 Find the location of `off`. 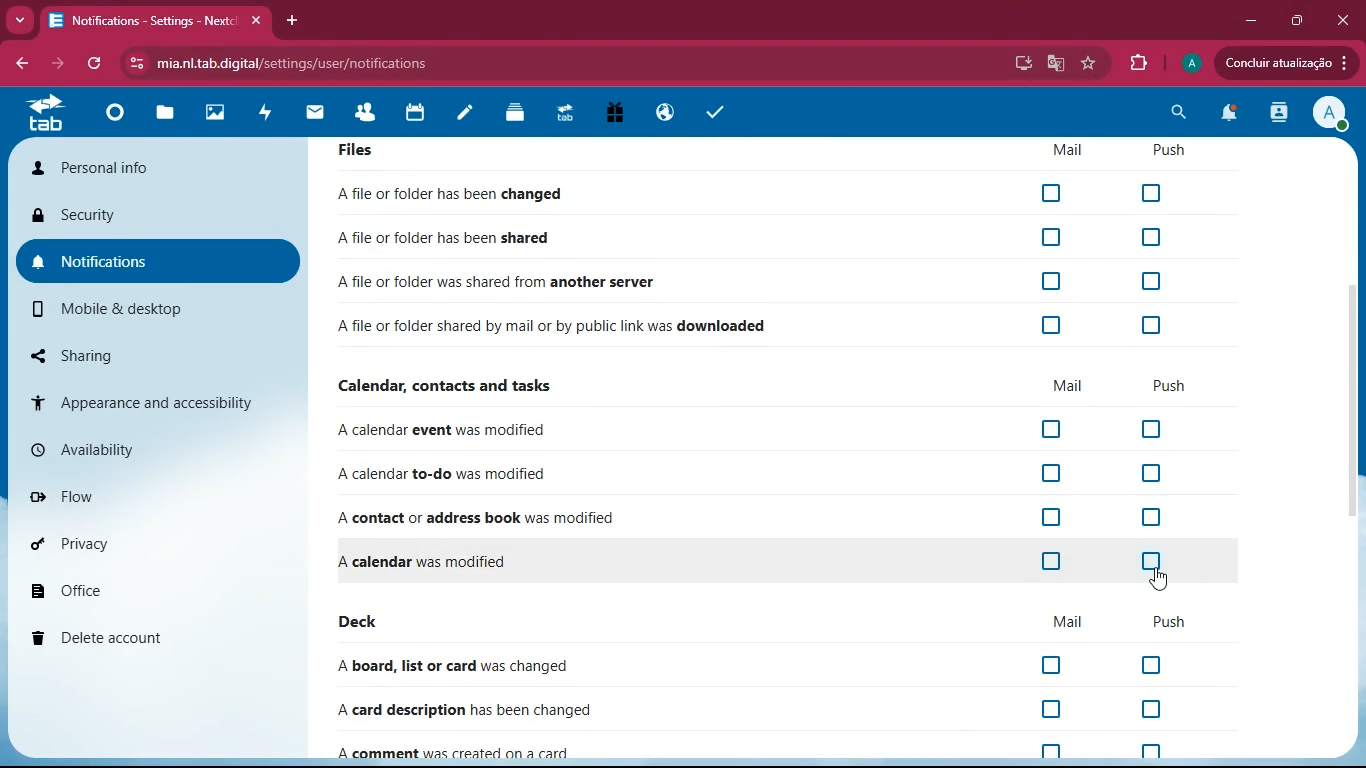

off is located at coordinates (1147, 431).